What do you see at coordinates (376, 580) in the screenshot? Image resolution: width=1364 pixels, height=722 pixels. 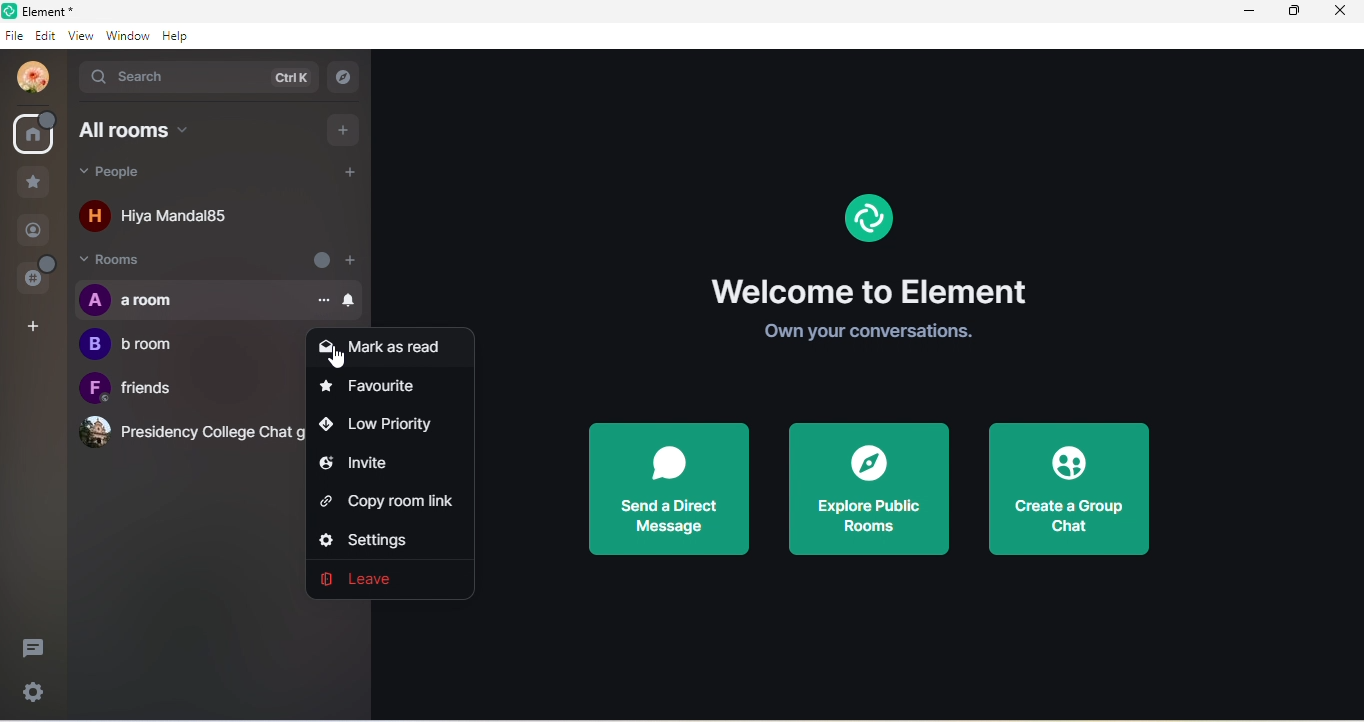 I see `leave` at bounding box center [376, 580].